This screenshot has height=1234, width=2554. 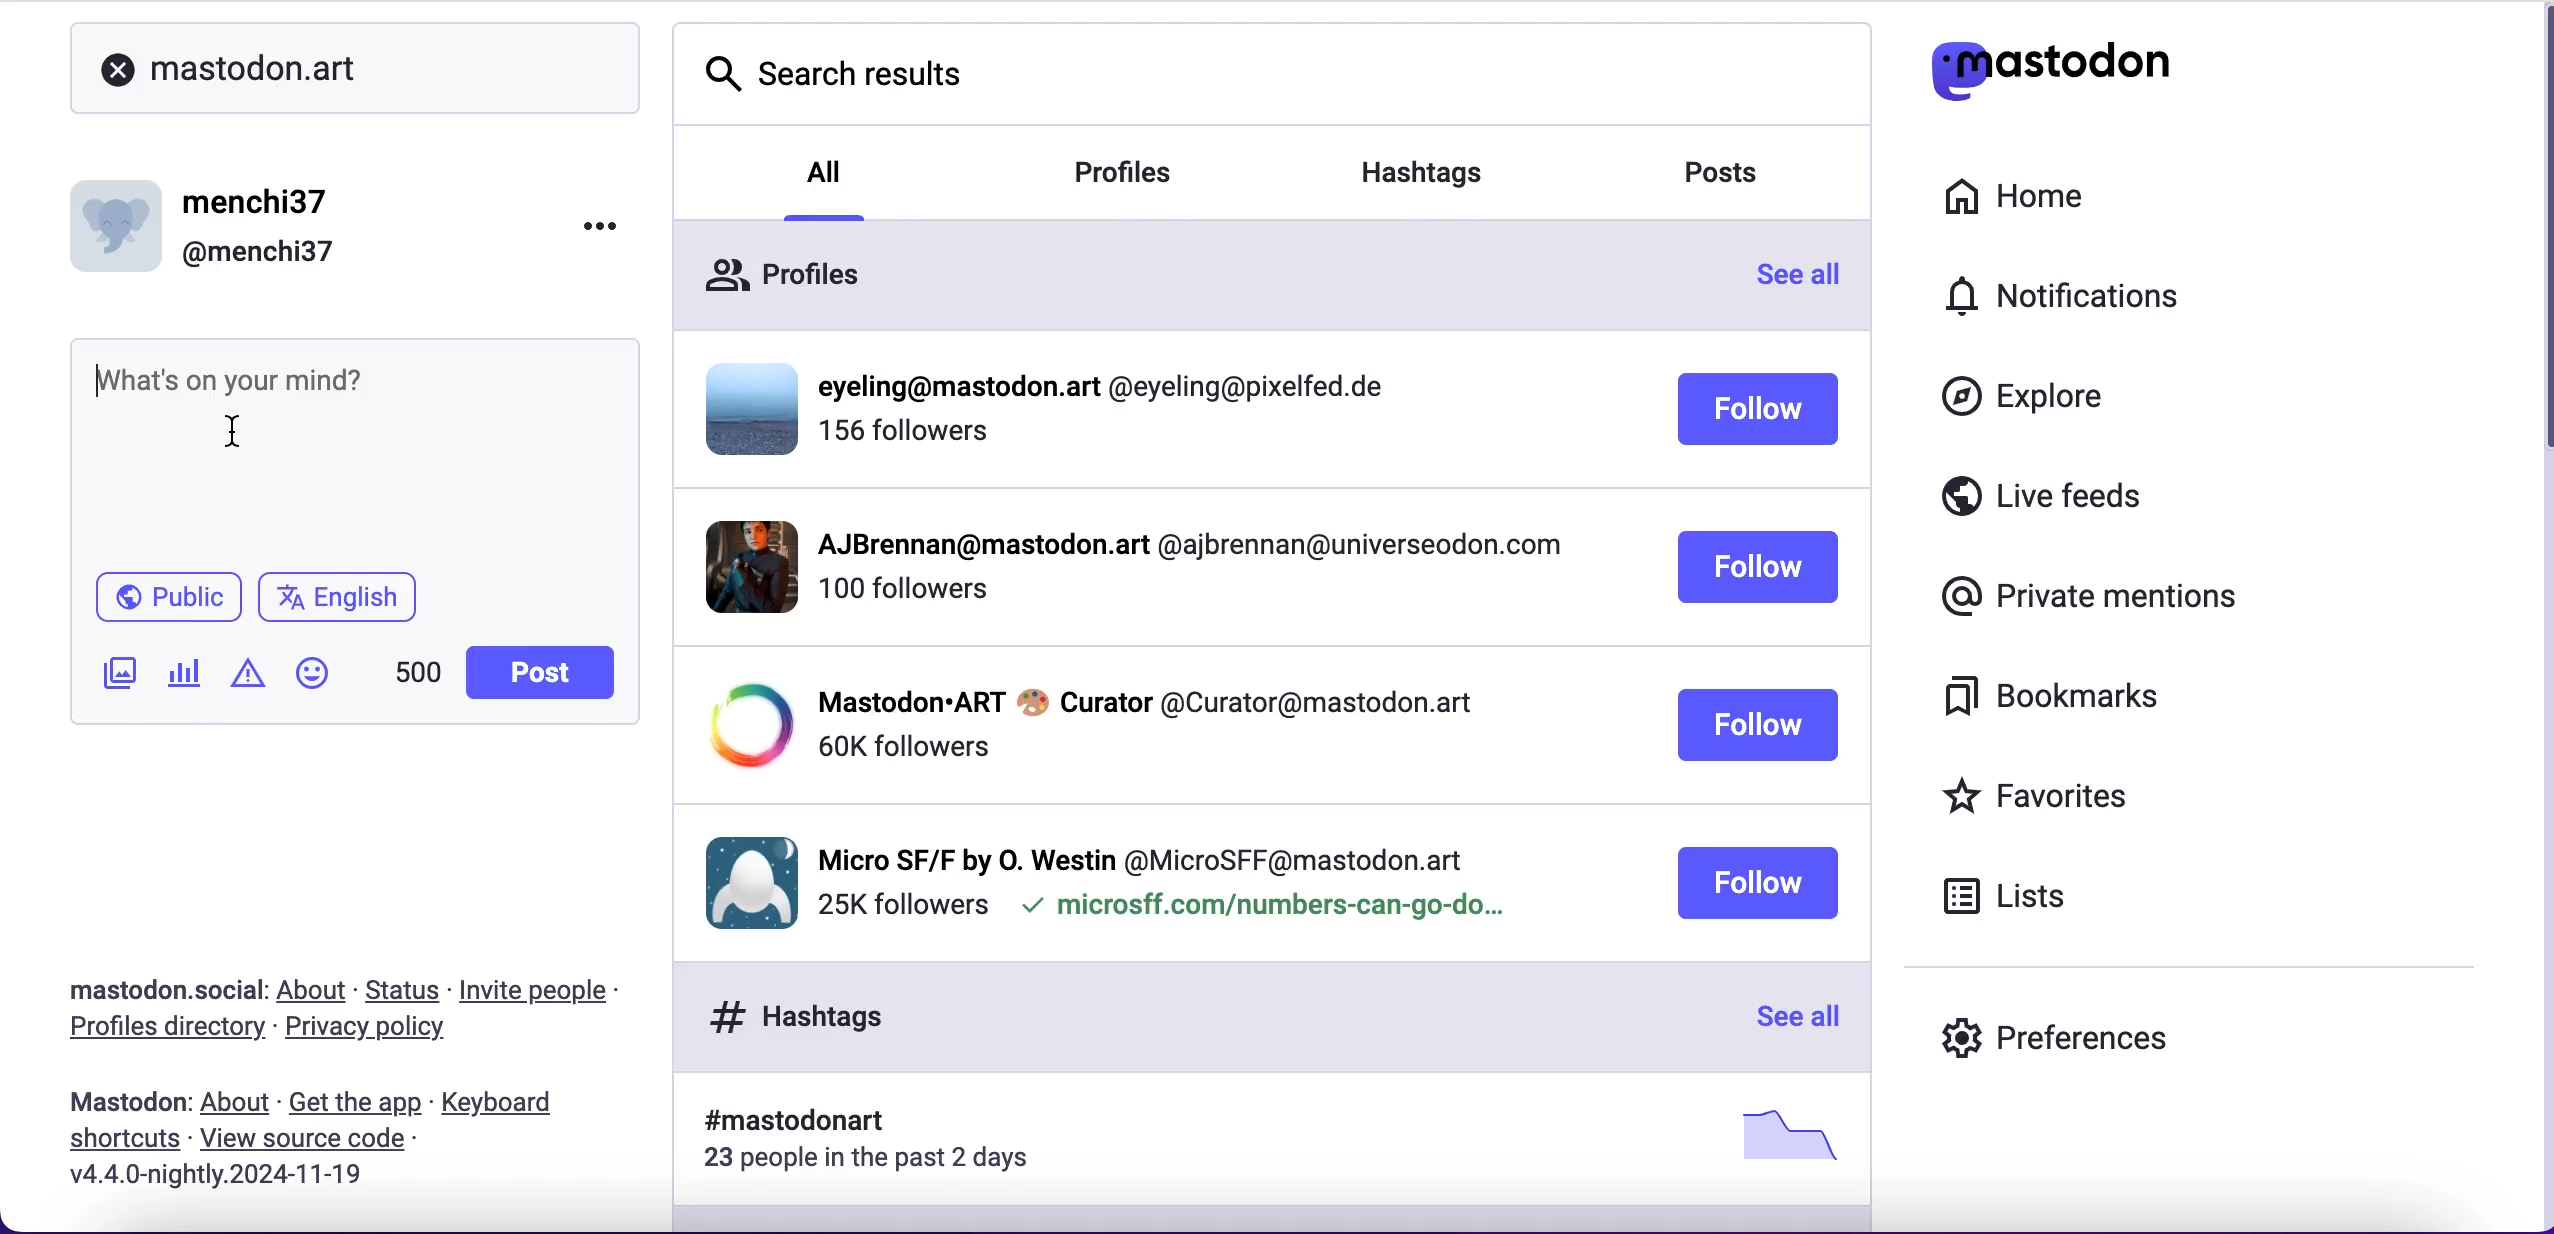 I want to click on favorites, so click(x=2088, y=795).